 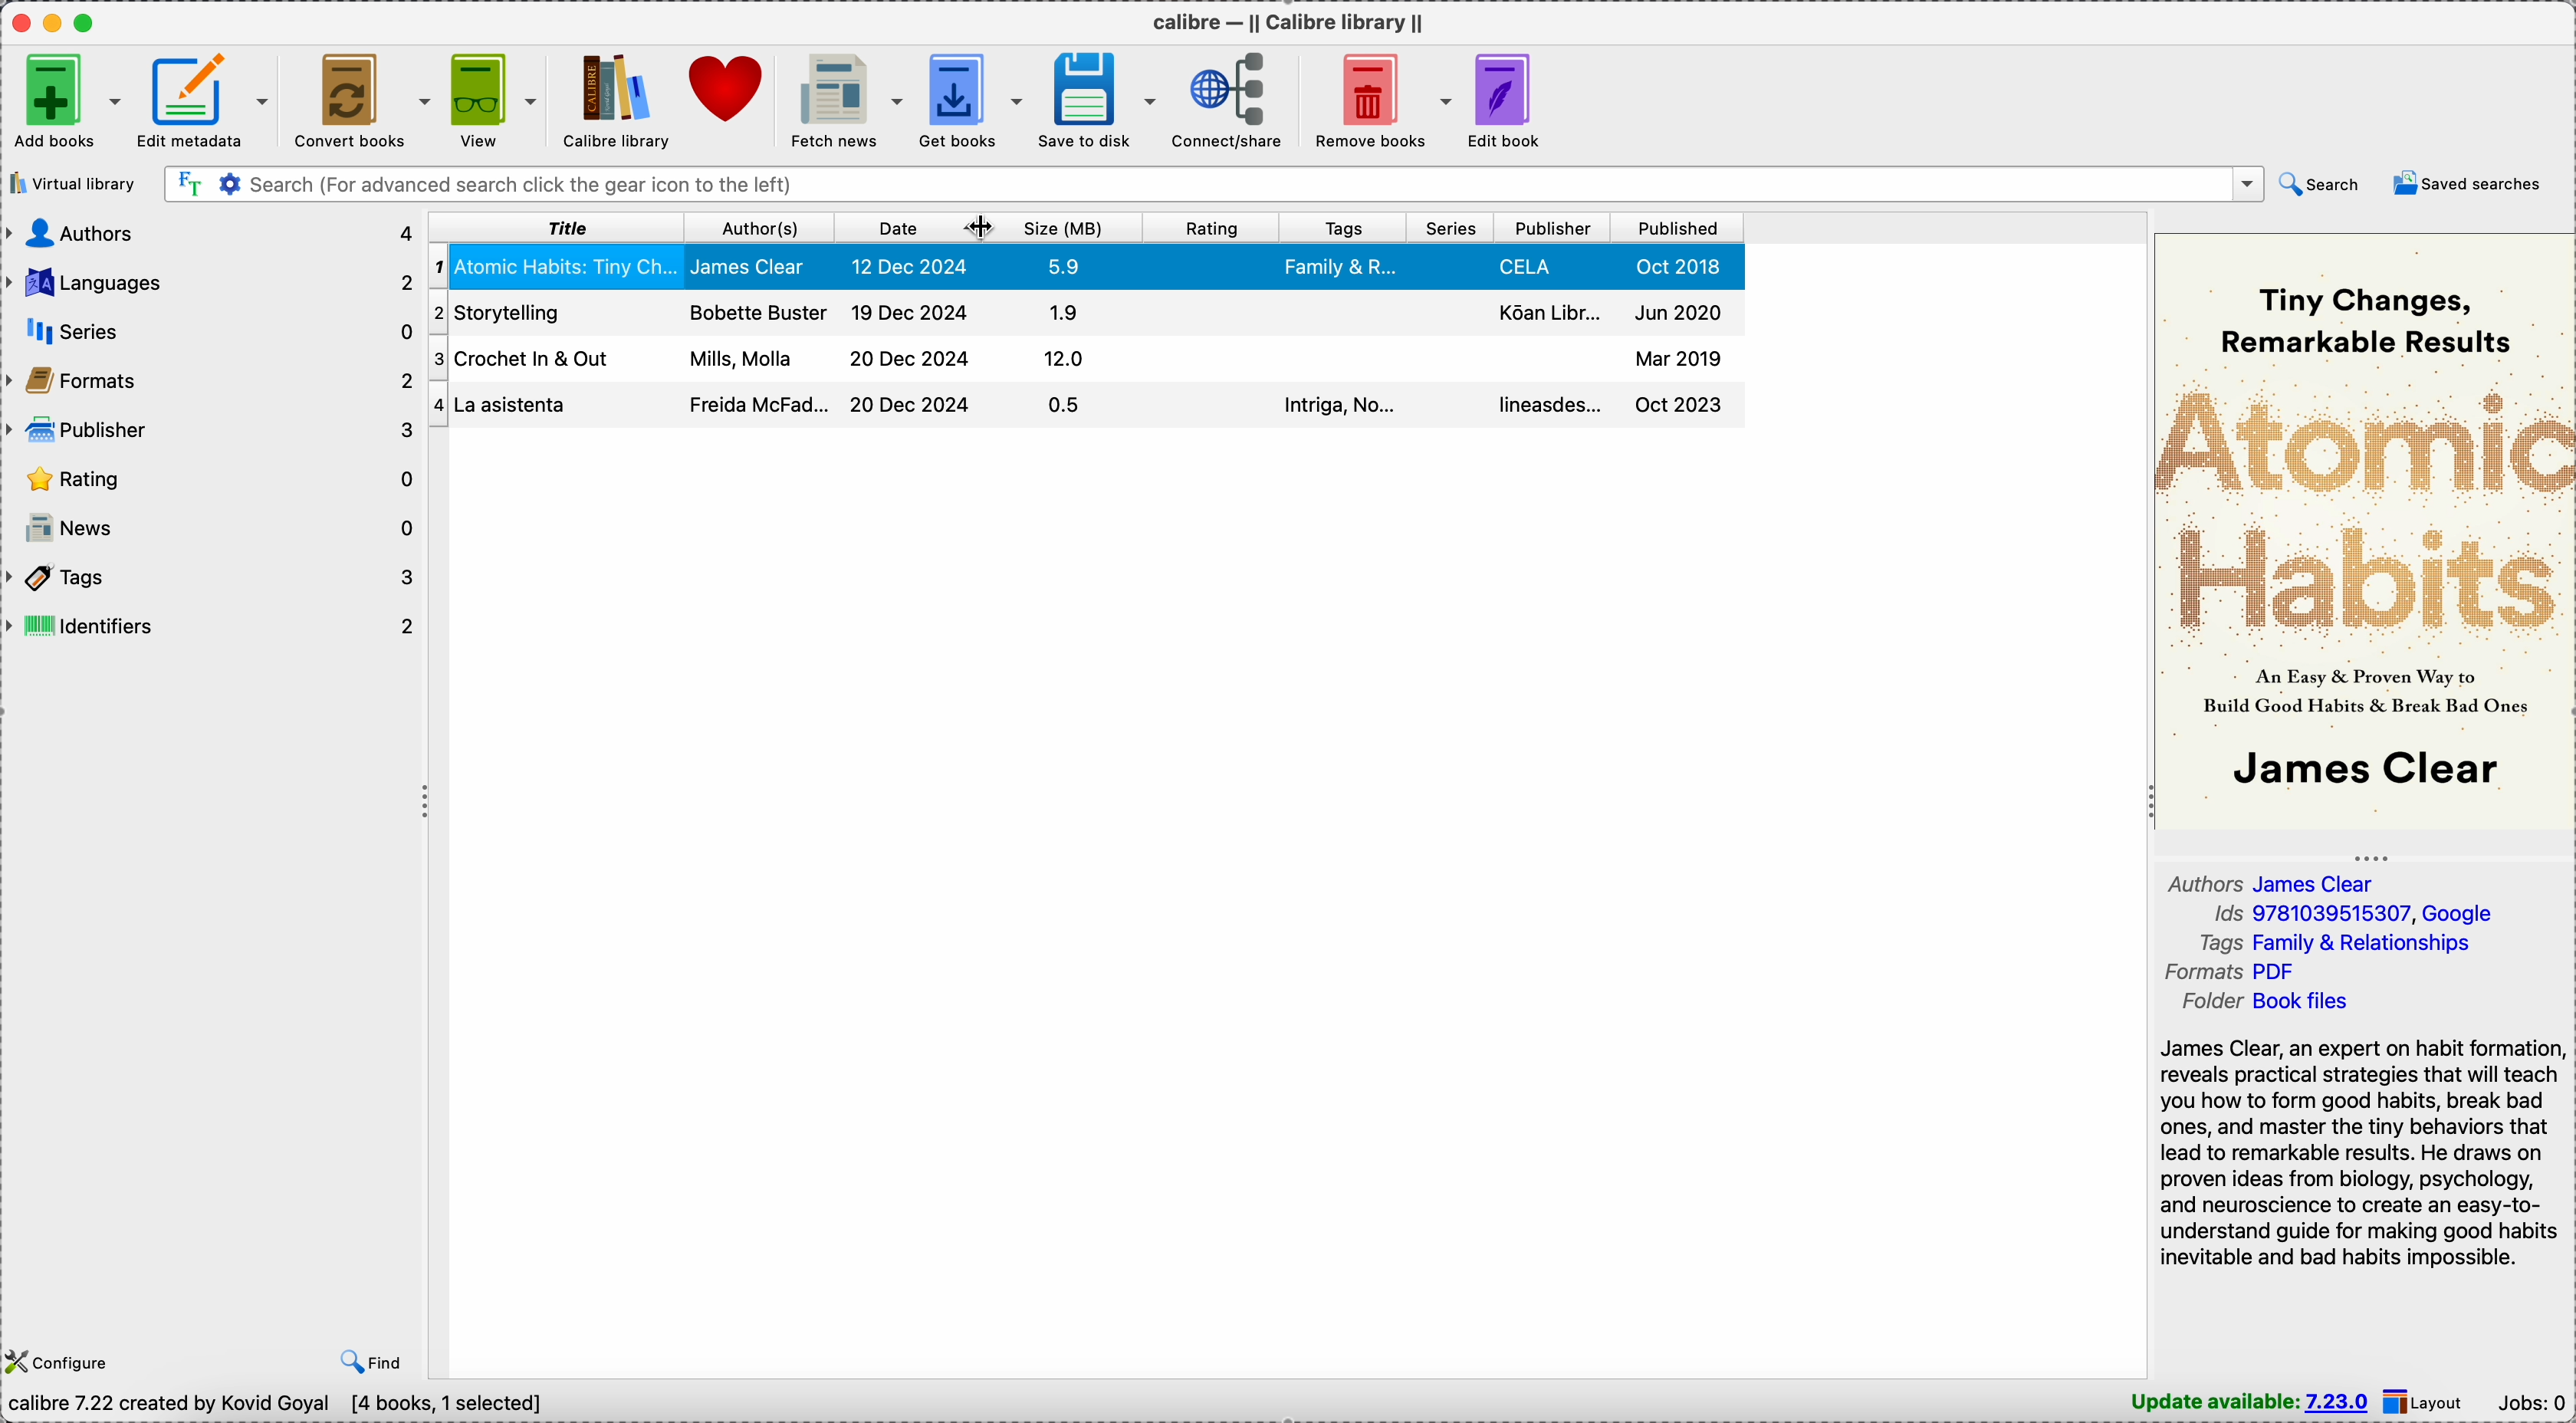 I want to click on configure, so click(x=61, y=1359).